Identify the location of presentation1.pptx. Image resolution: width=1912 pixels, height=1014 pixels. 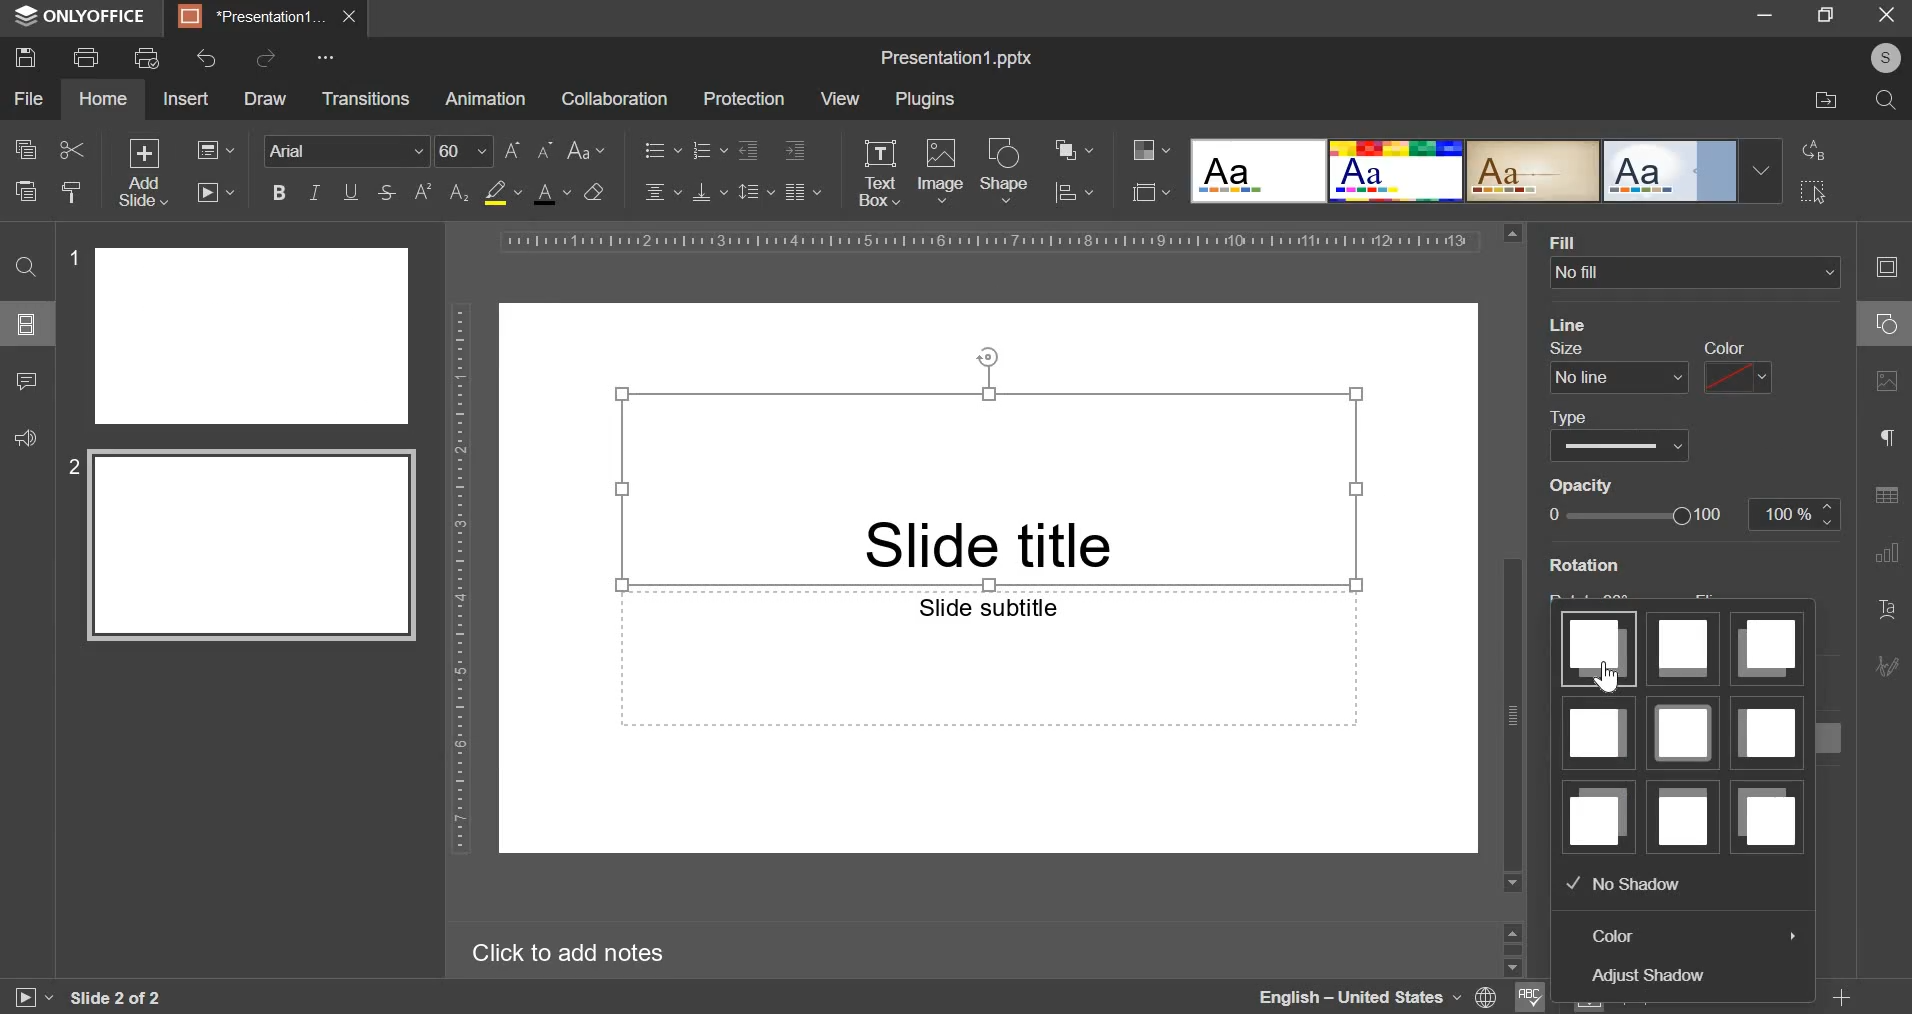
(958, 54).